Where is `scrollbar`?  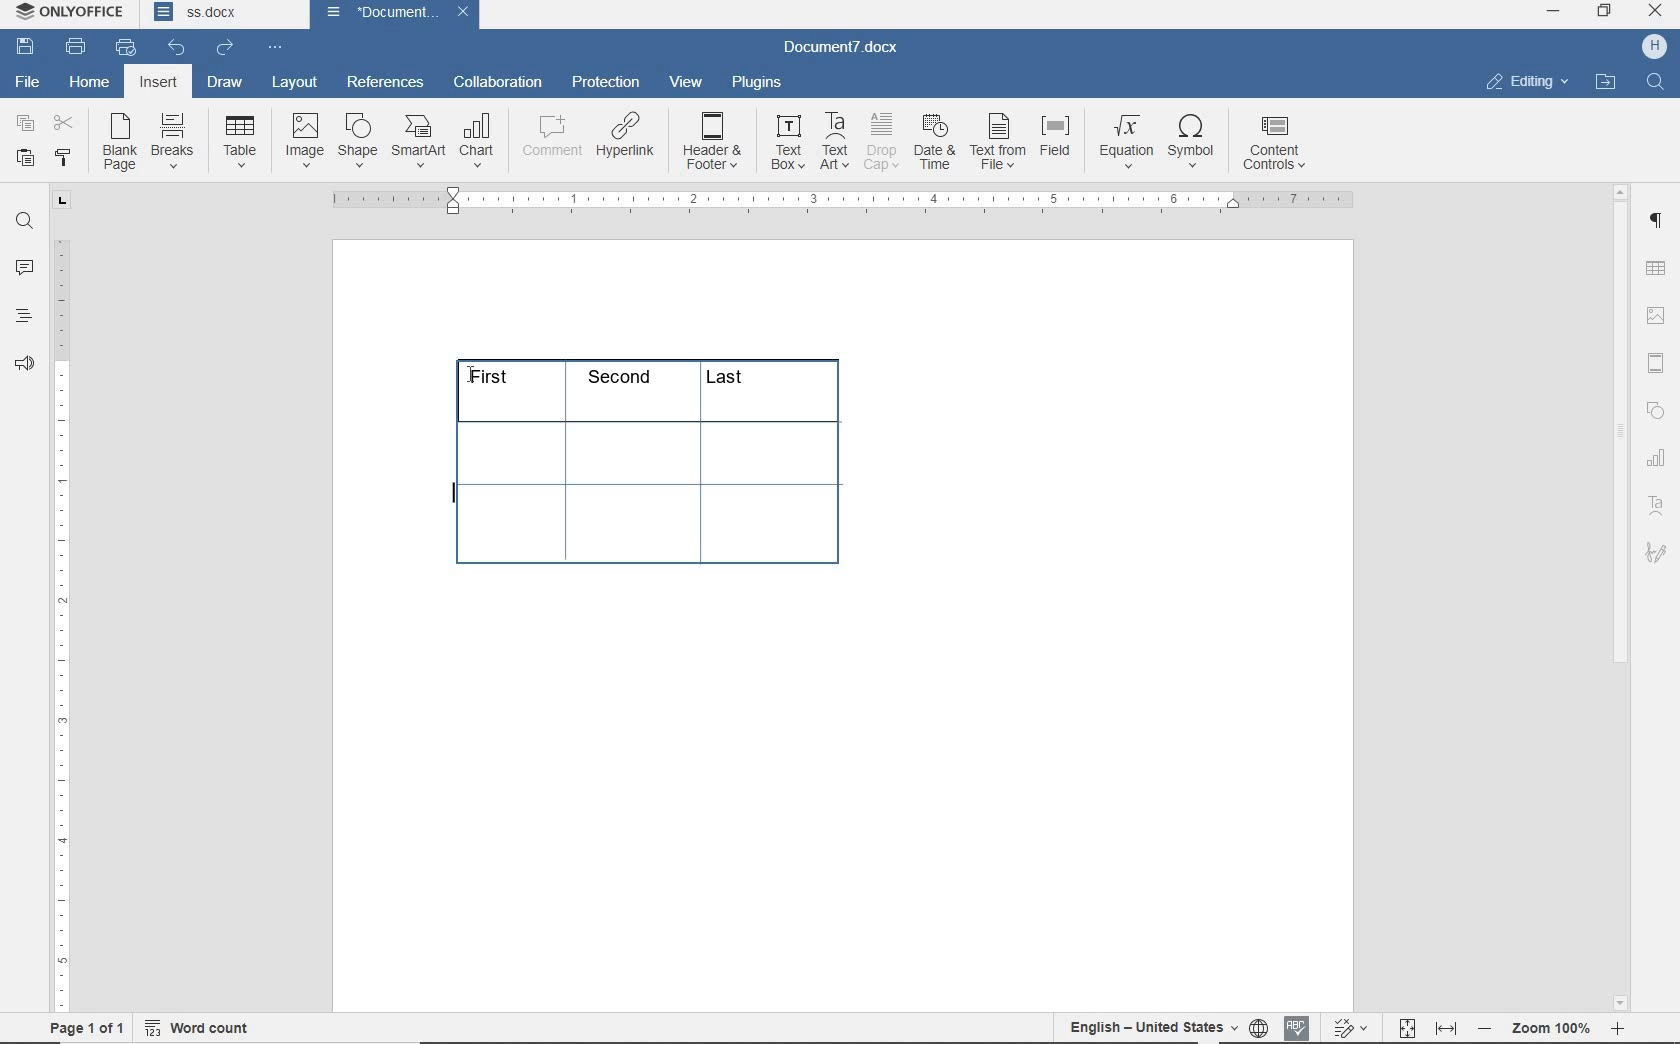
scrollbar is located at coordinates (1621, 597).